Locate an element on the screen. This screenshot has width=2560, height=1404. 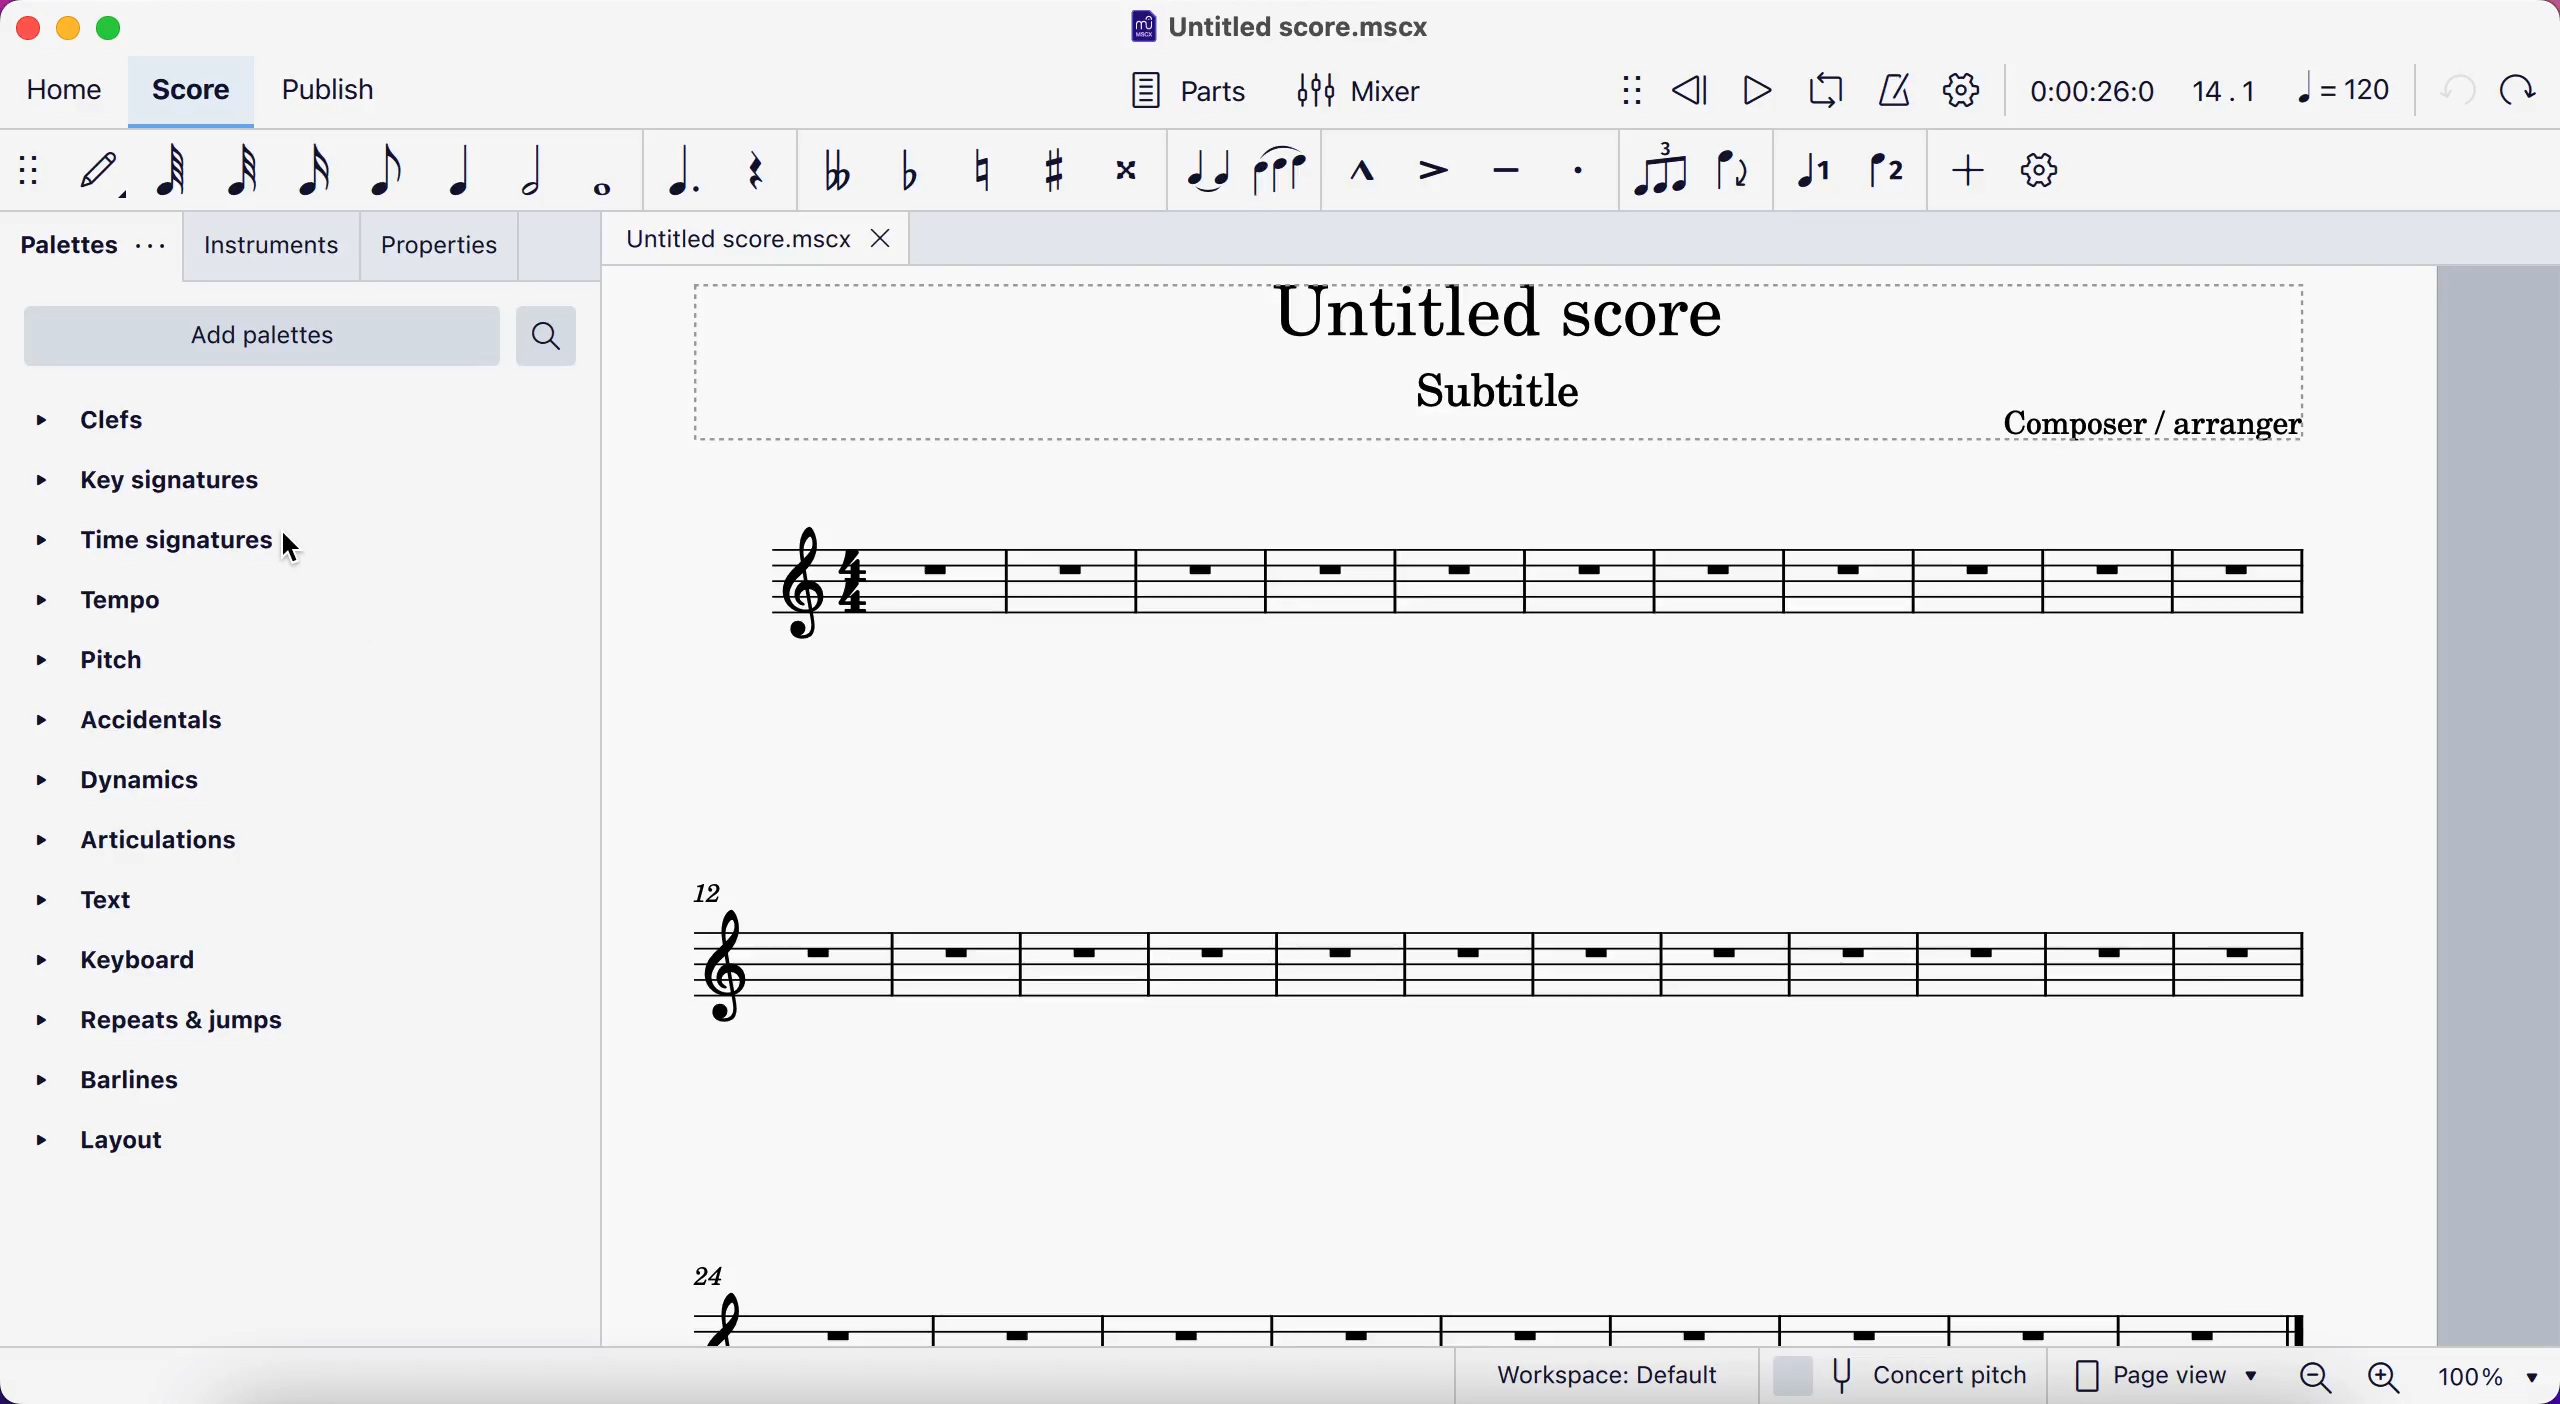
redo is located at coordinates (2522, 88).